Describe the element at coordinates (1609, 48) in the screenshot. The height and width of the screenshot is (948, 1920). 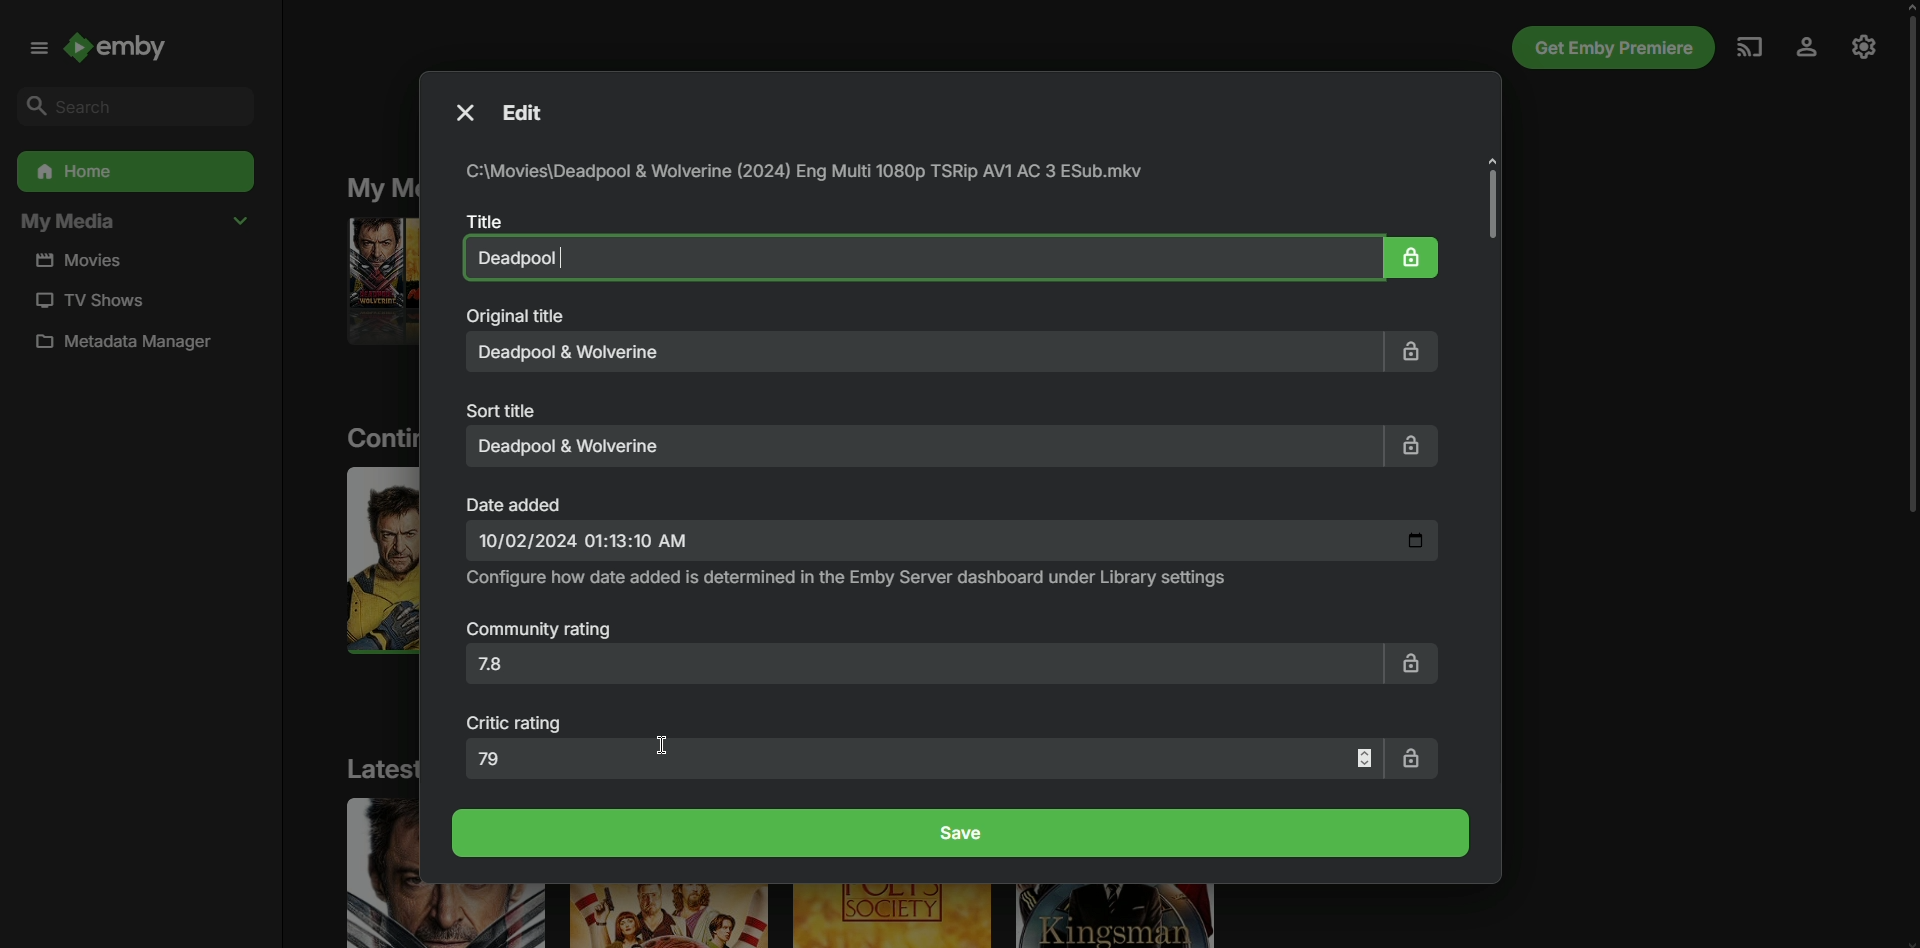
I see `Get Emby Premiere` at that location.